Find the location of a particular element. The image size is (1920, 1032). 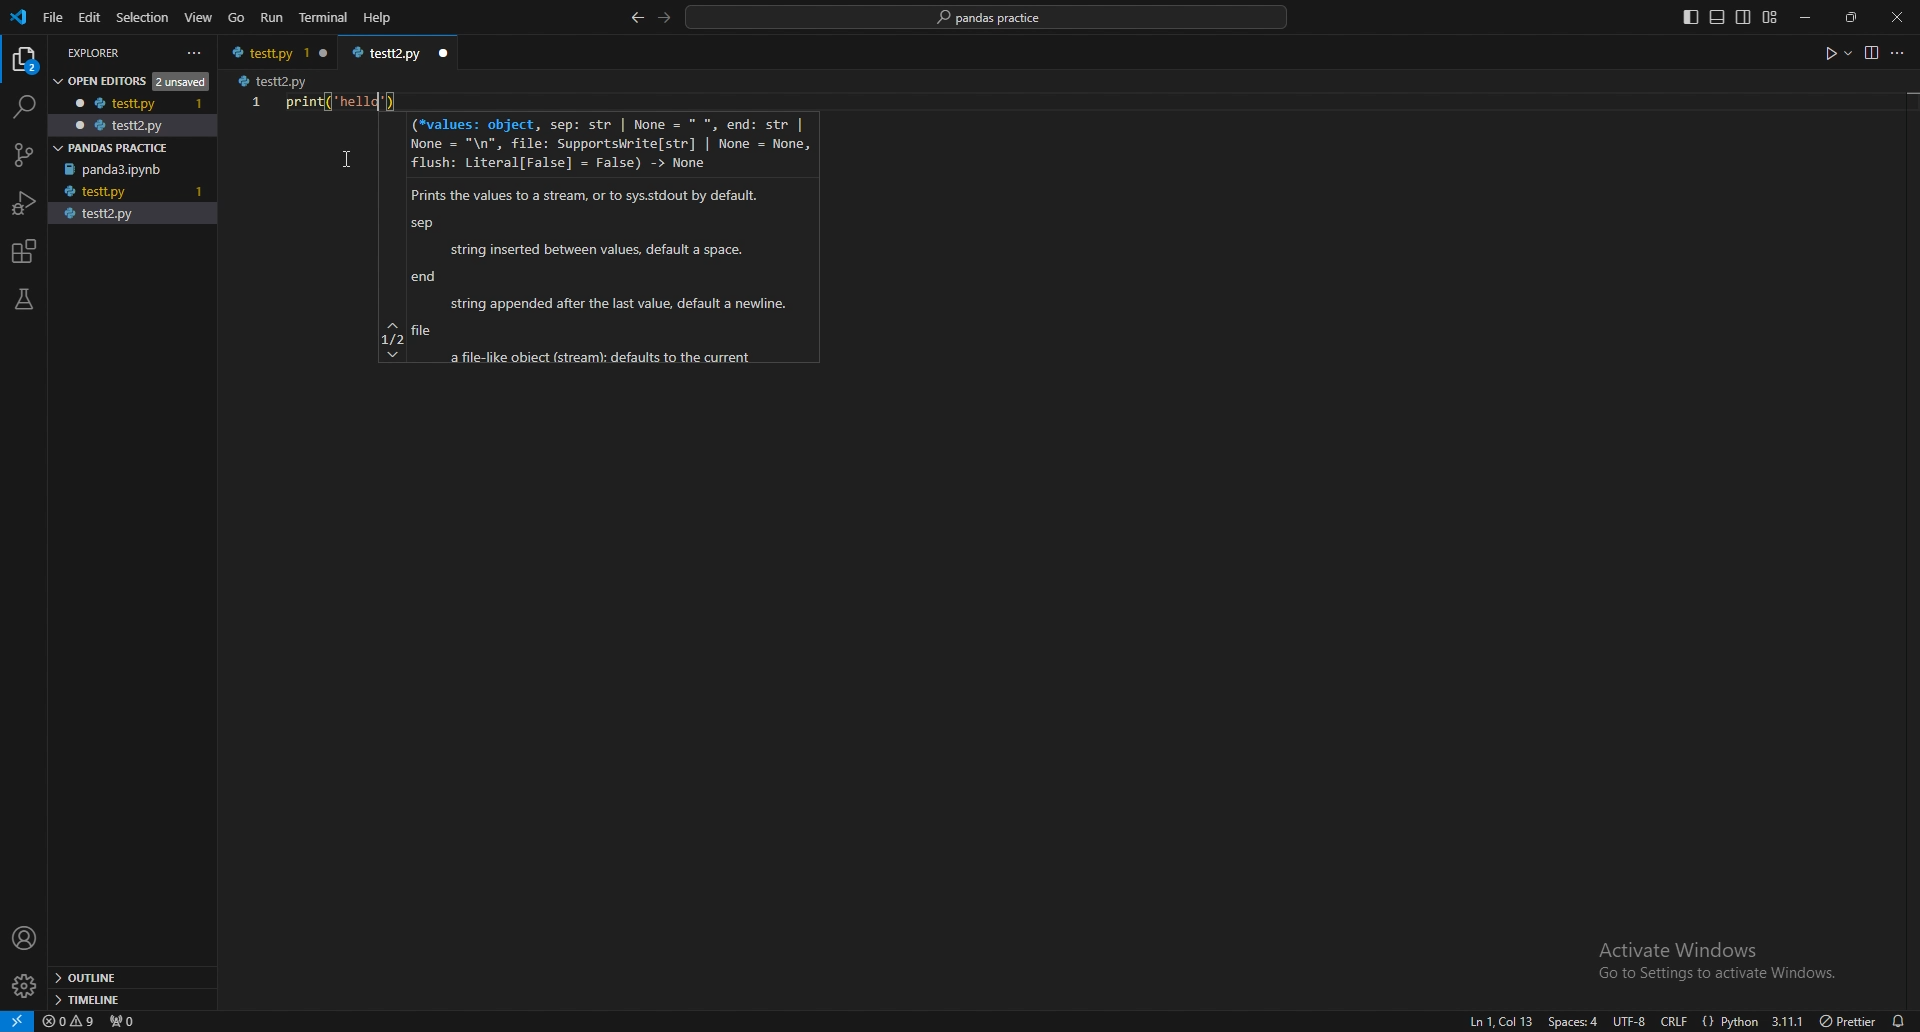

toggle primary side bar is located at coordinates (1692, 17).